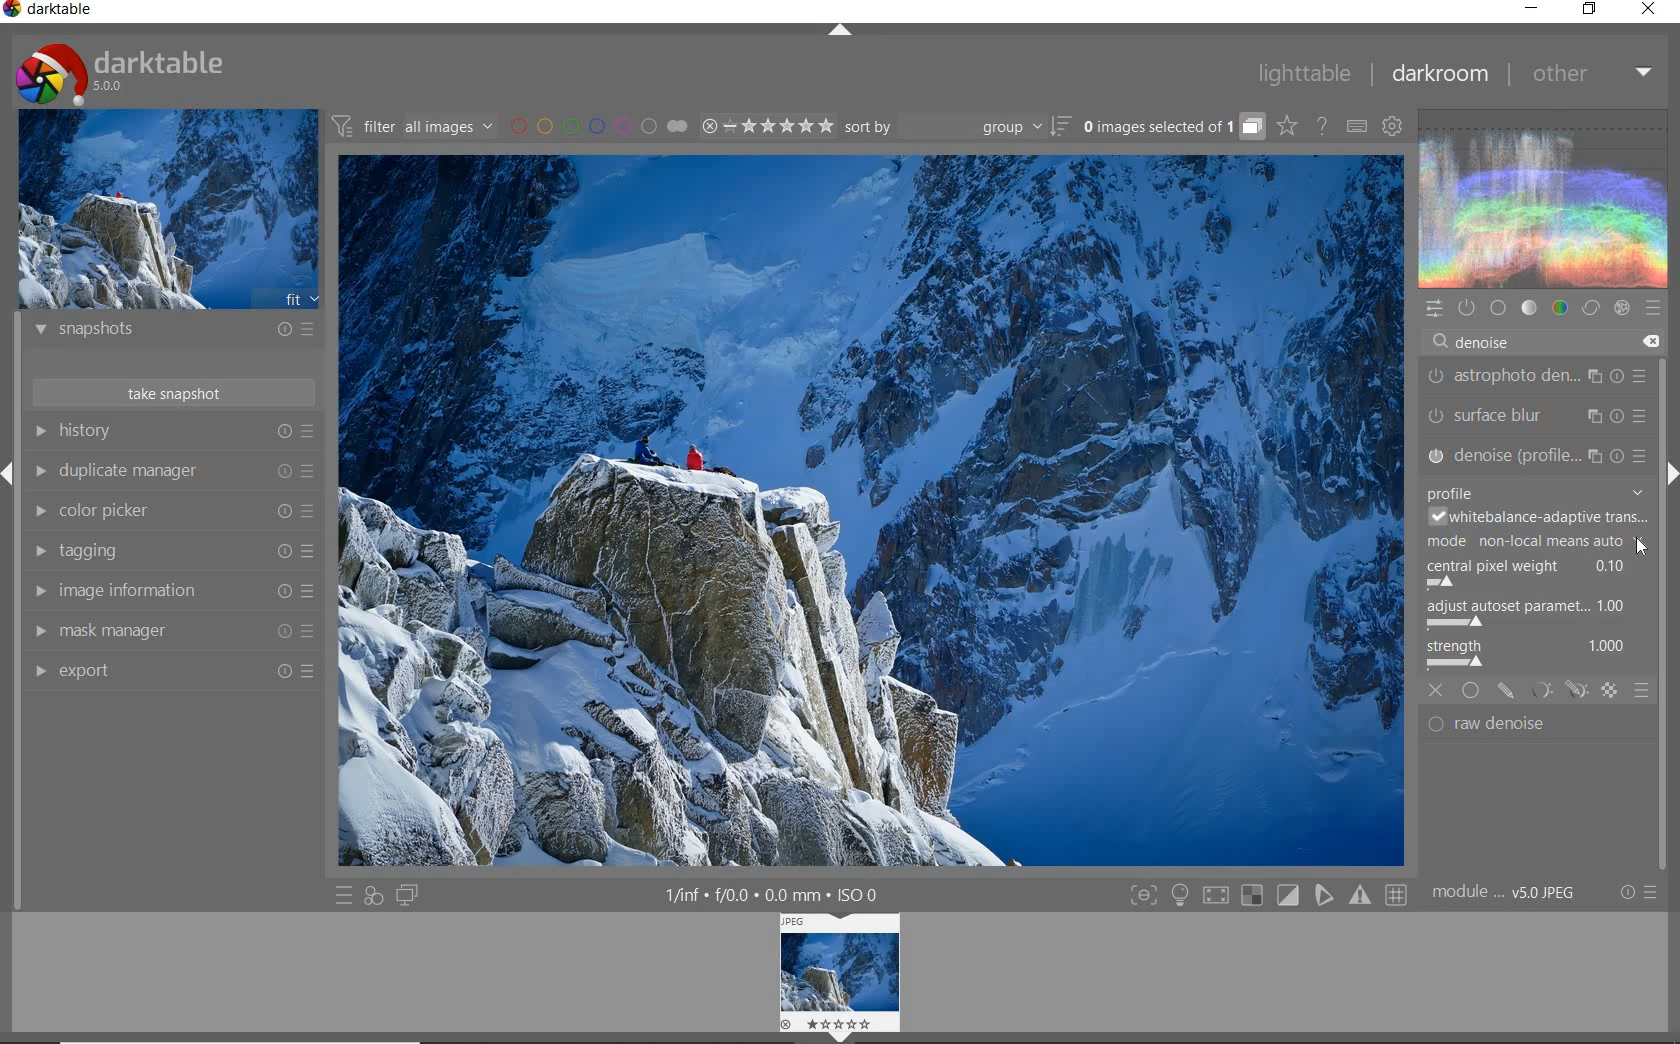  What do you see at coordinates (1286, 128) in the screenshot?
I see `click to change overlays on thumbnails` at bounding box center [1286, 128].